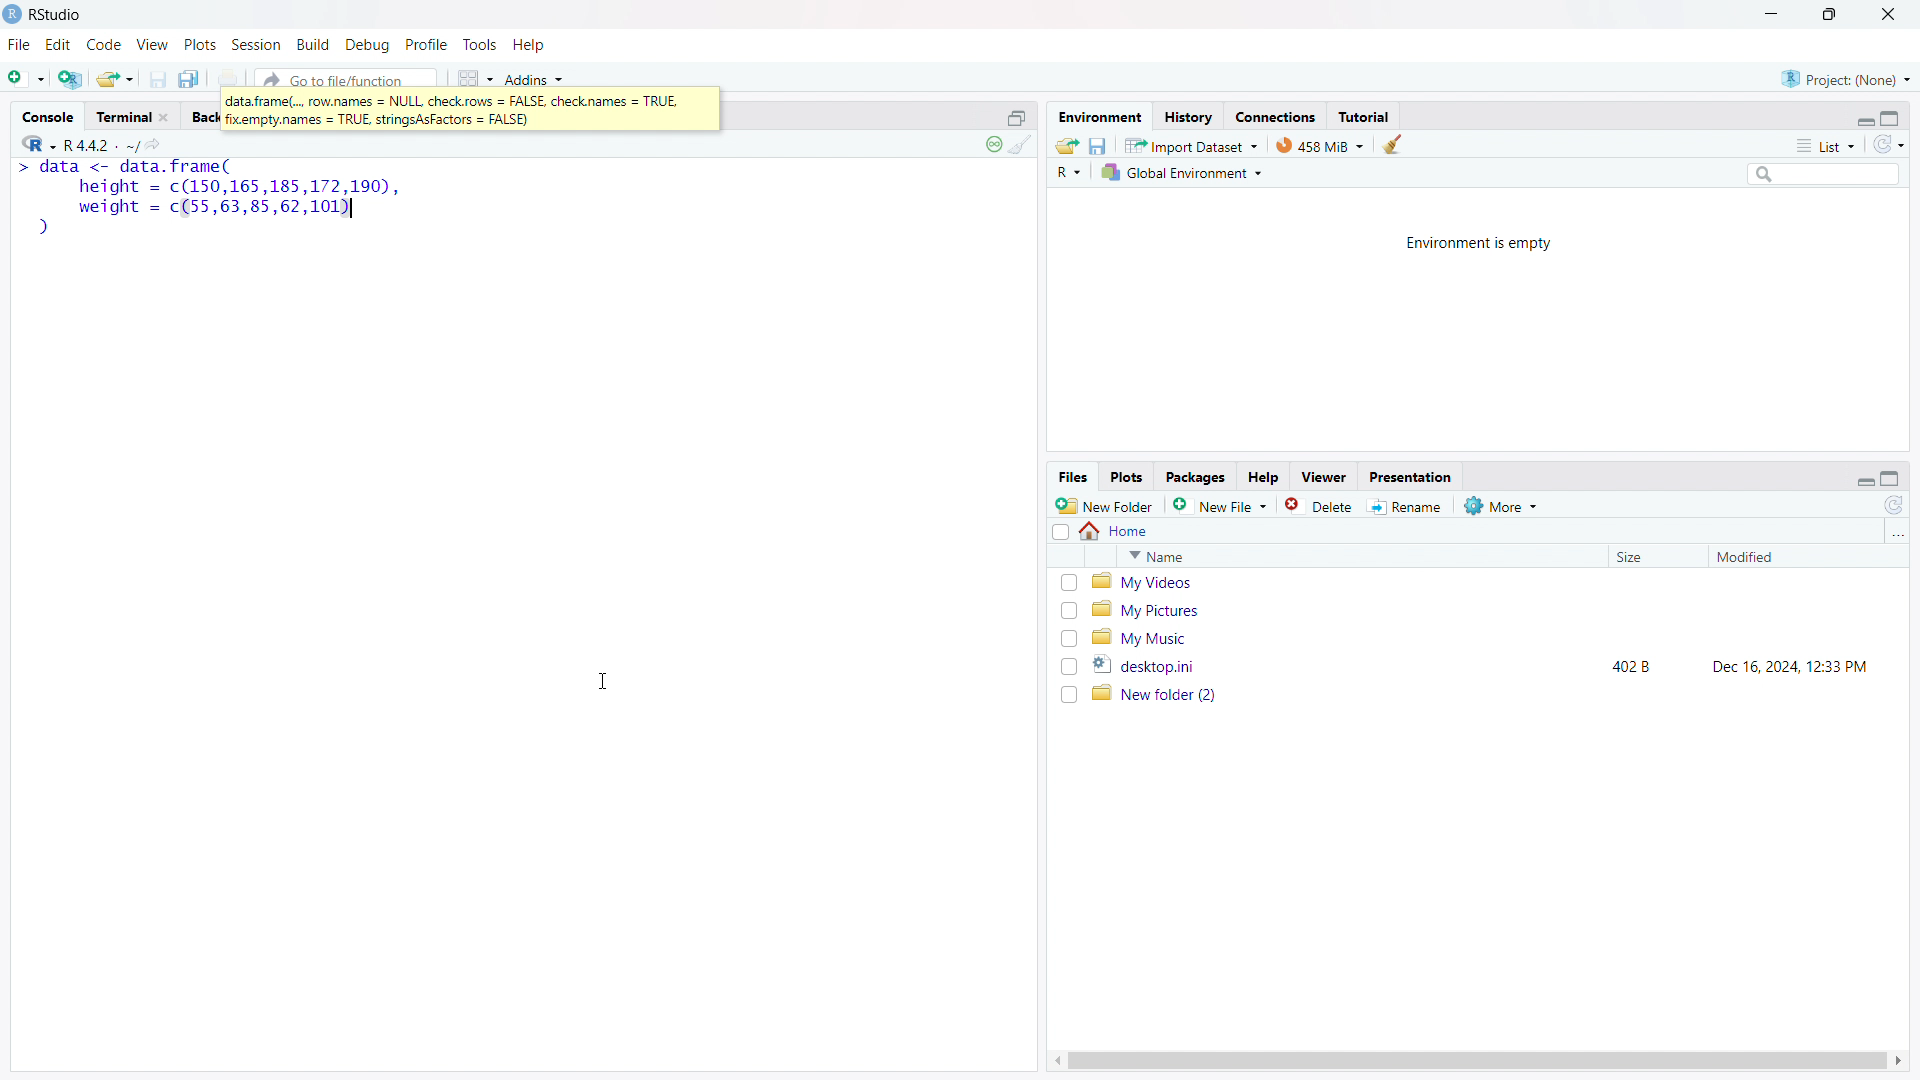 This screenshot has width=1920, height=1080. What do you see at coordinates (345, 76) in the screenshot?
I see `go to file/function` at bounding box center [345, 76].